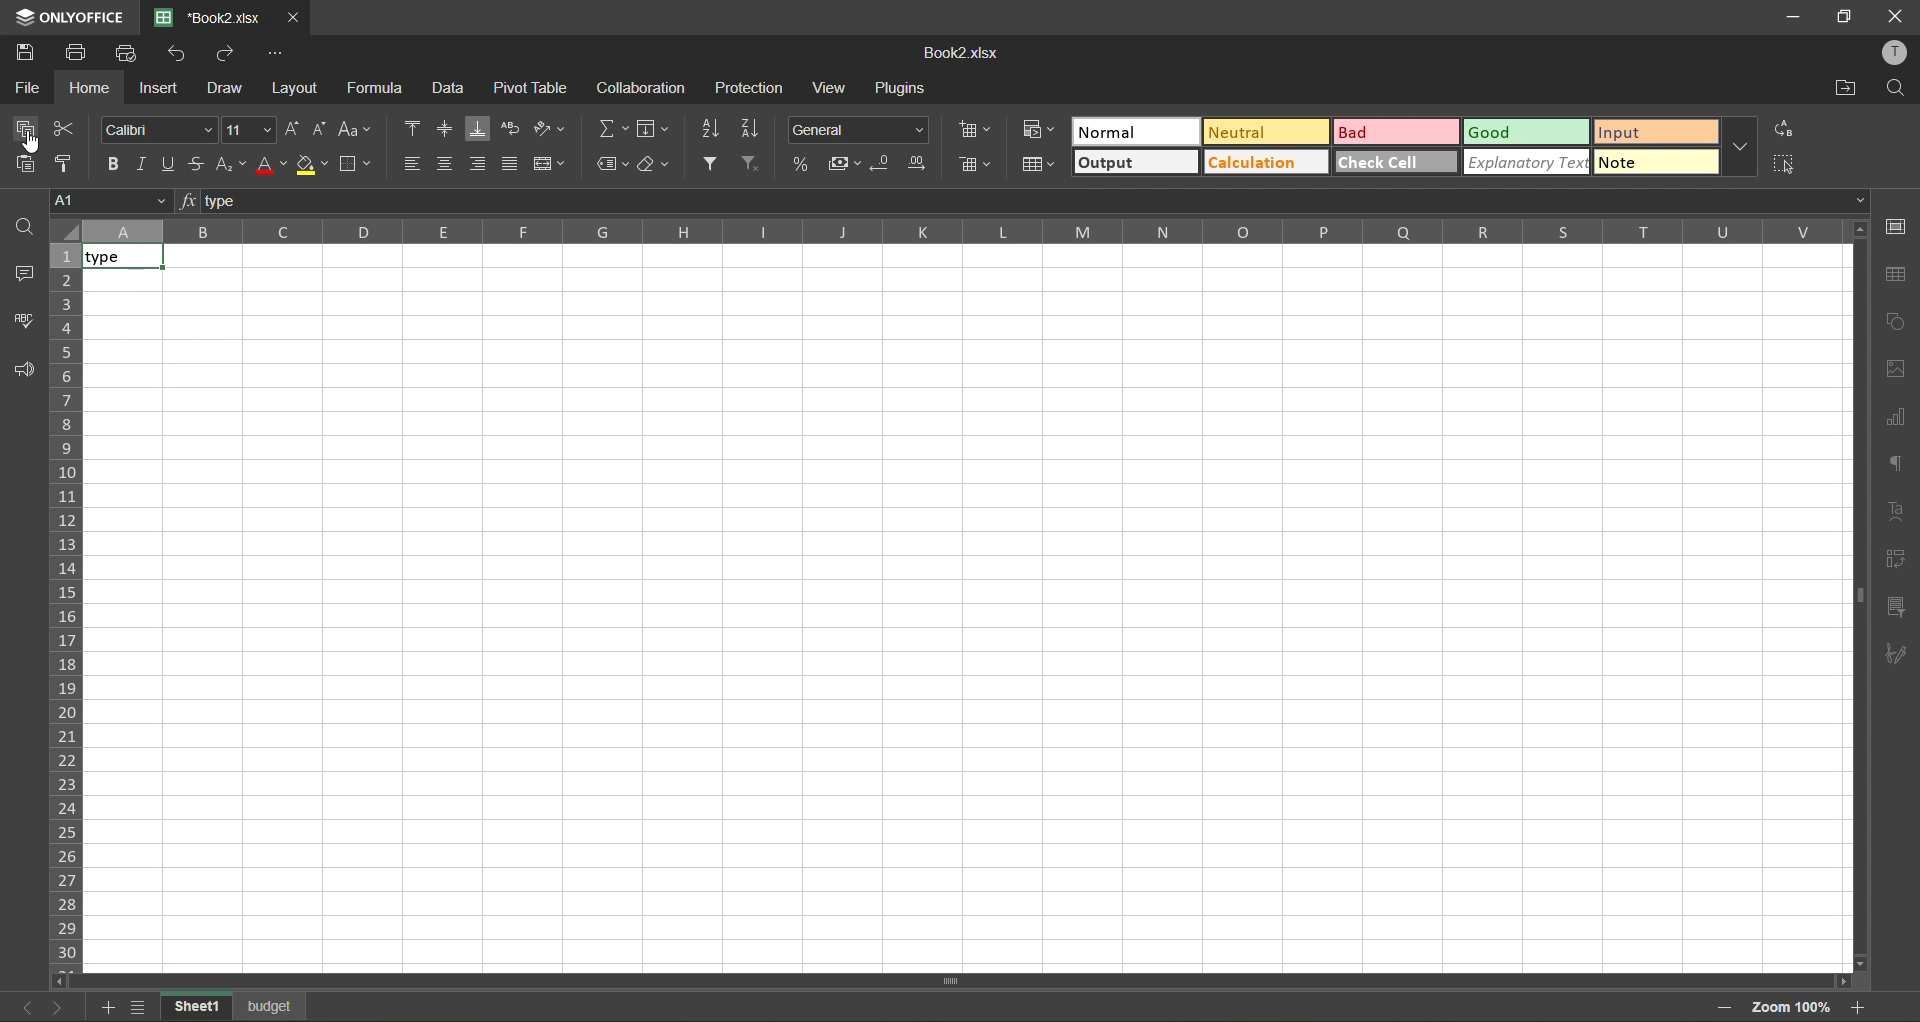 This screenshot has height=1022, width=1920. I want to click on redo, so click(226, 55).